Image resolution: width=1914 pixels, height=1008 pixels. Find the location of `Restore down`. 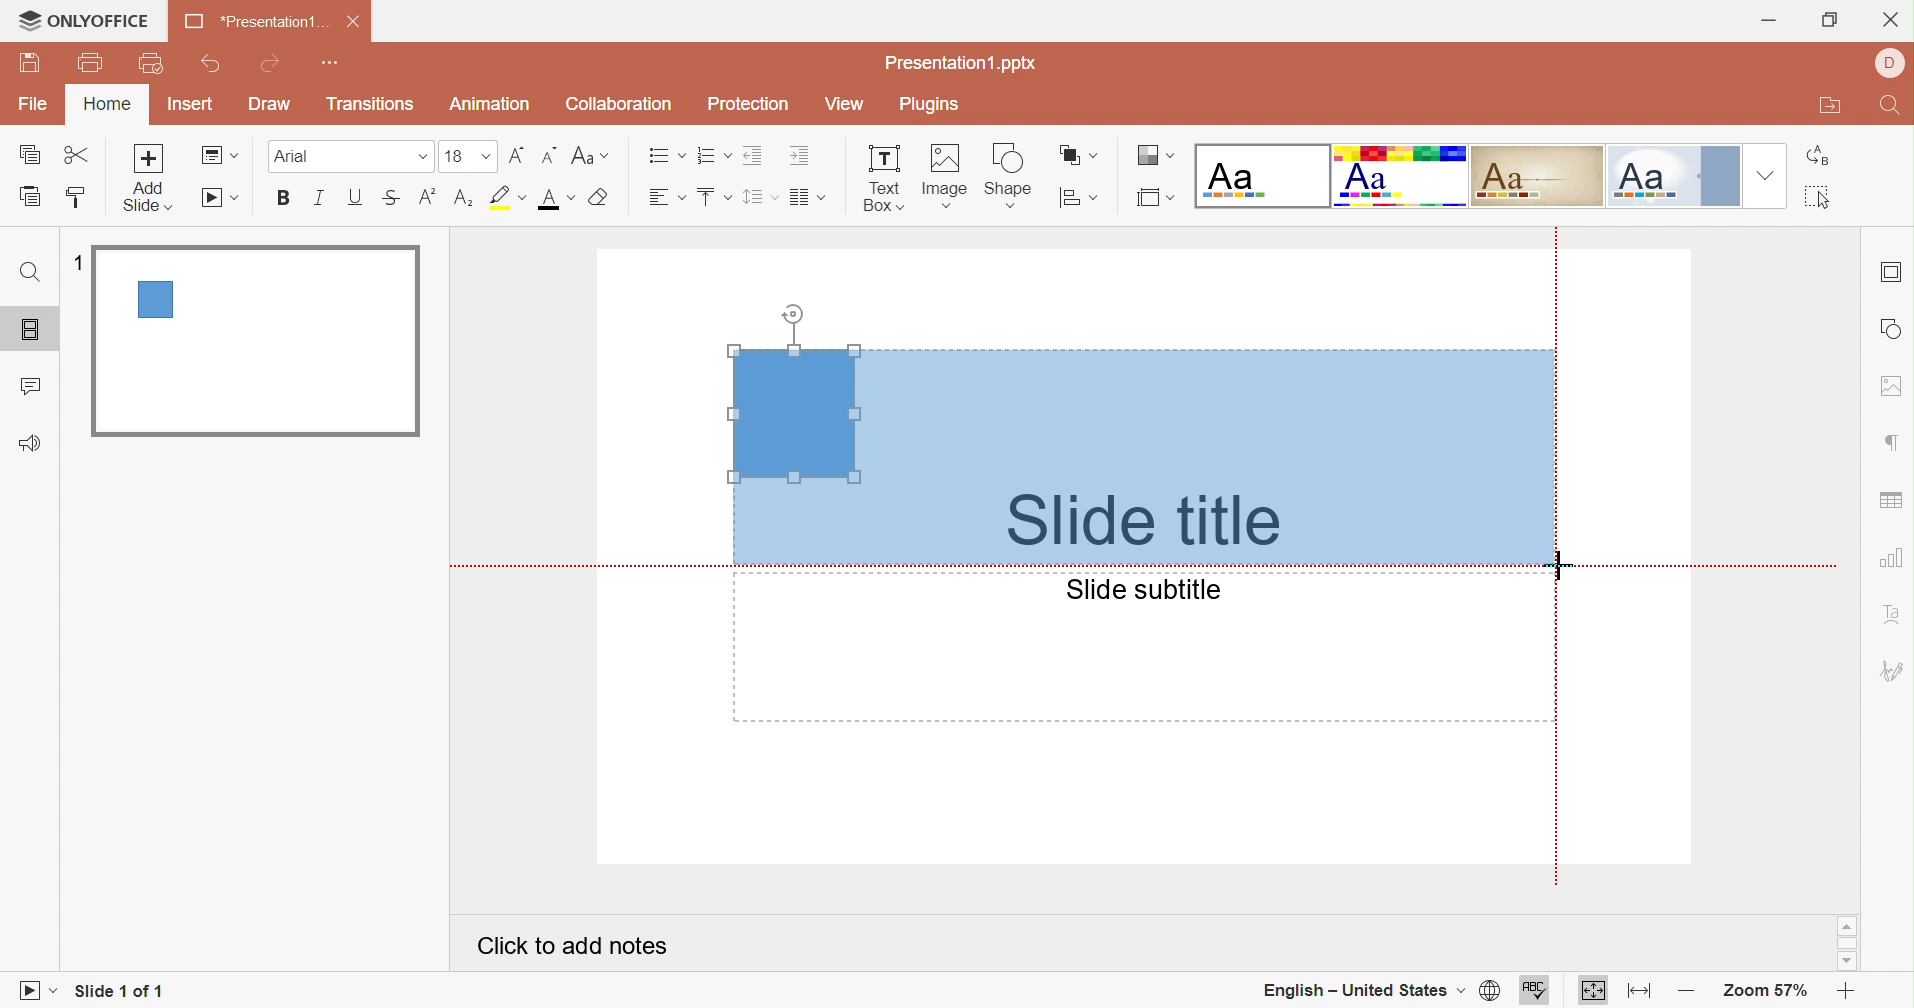

Restore down is located at coordinates (1832, 24).